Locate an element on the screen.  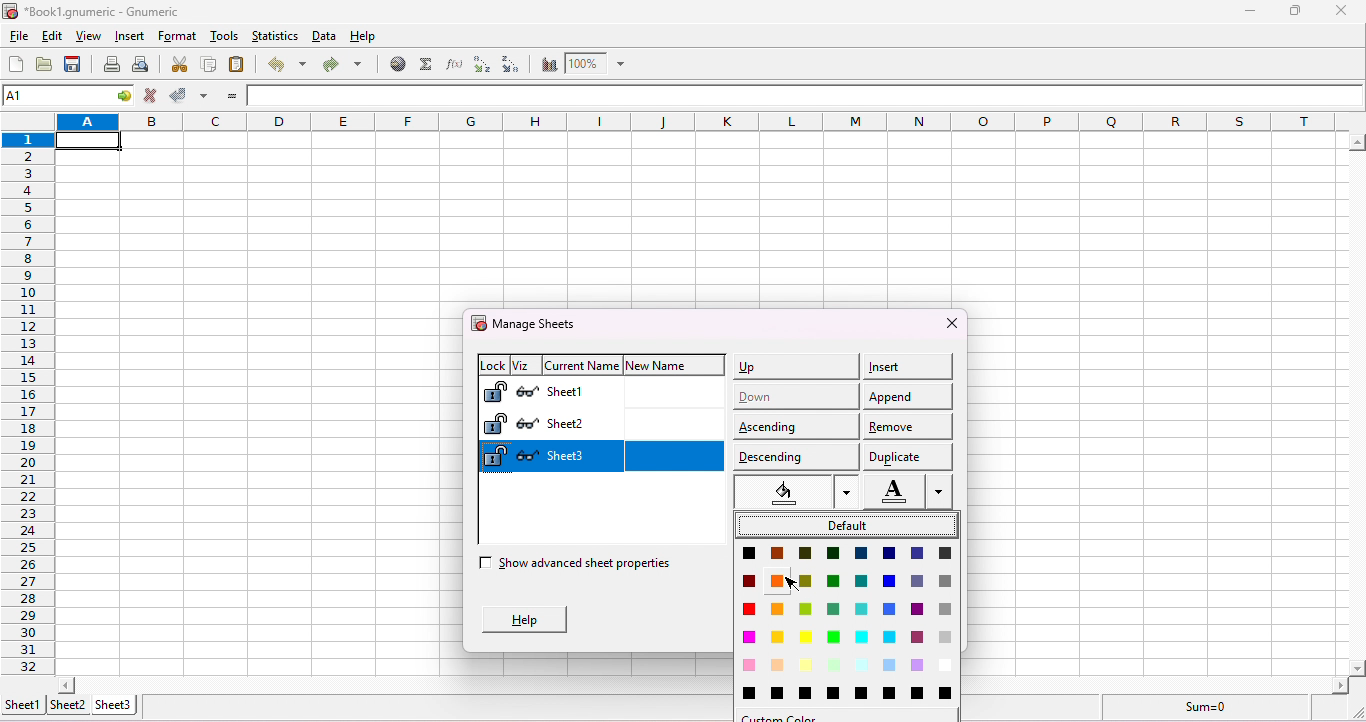
cursor movement is located at coordinates (794, 583).